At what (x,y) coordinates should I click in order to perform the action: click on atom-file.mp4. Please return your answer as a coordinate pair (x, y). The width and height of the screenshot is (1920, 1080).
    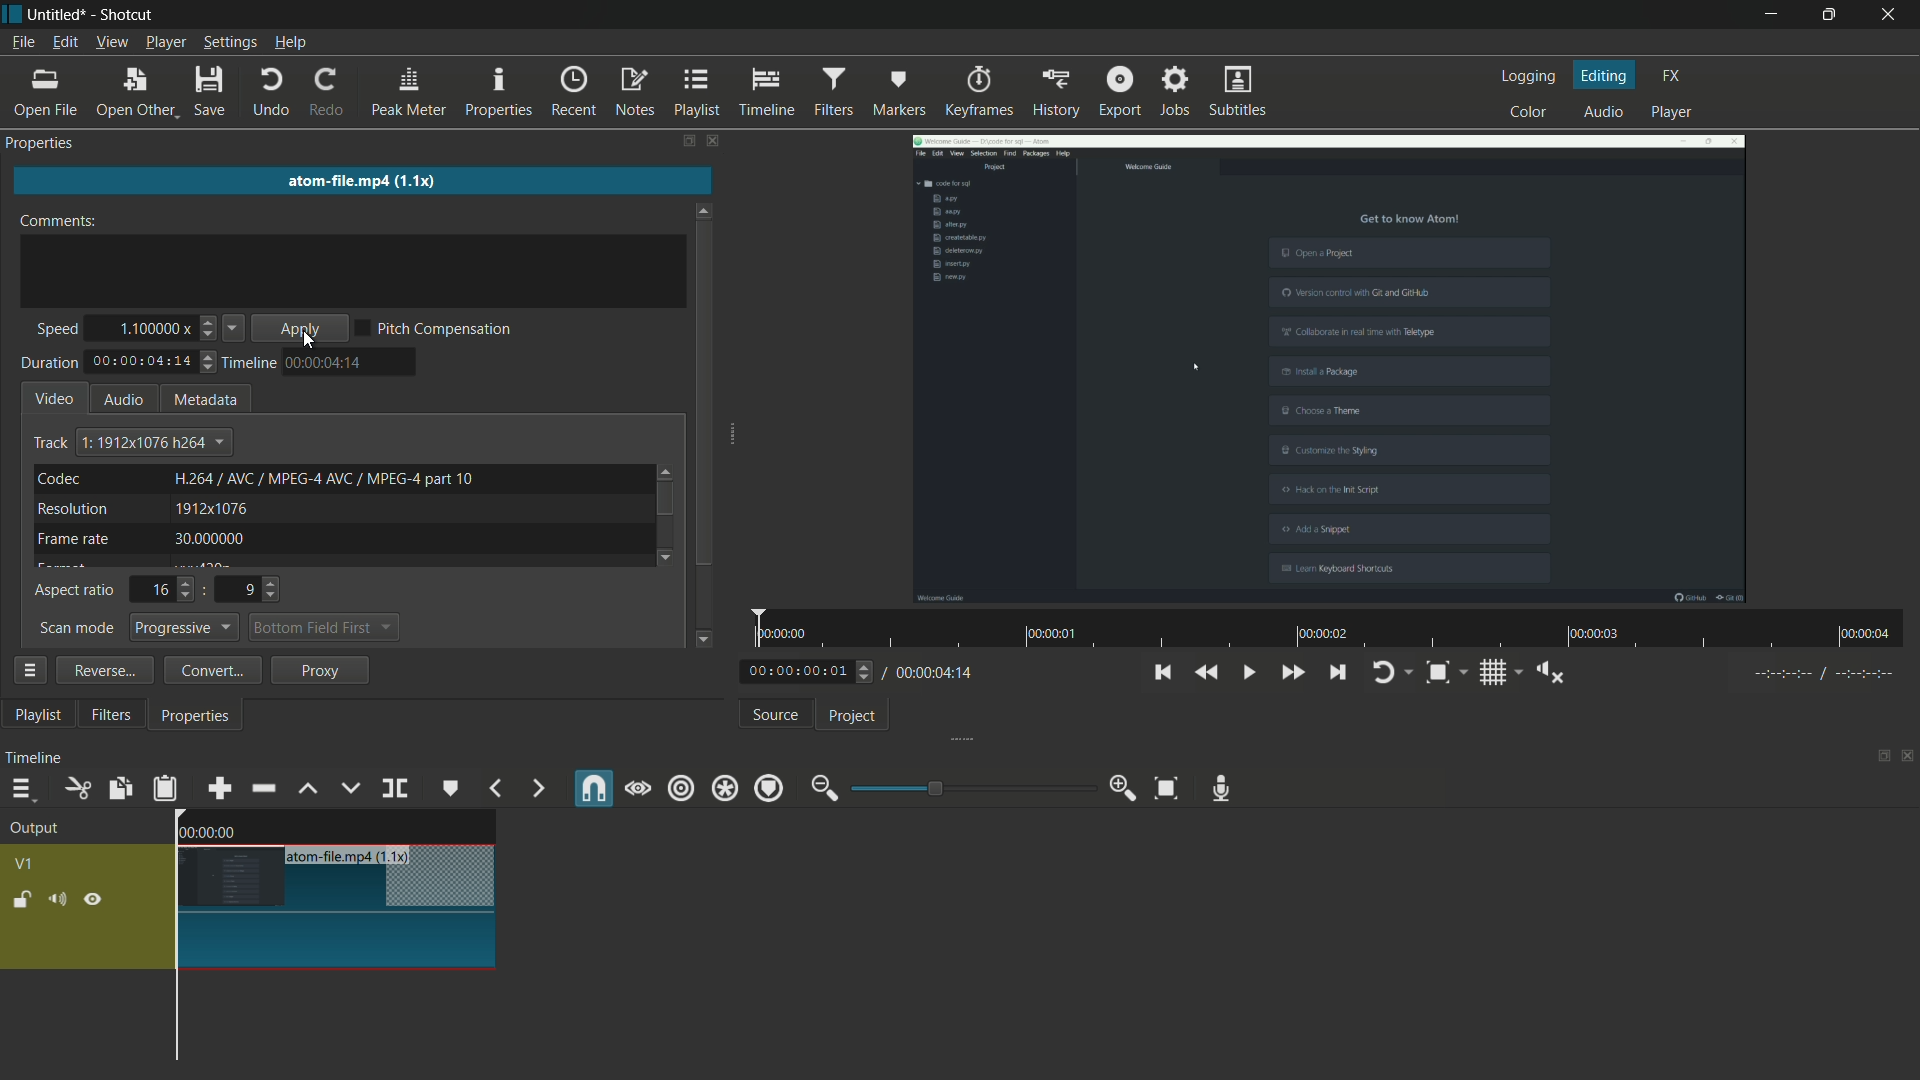
    Looking at the image, I should click on (325, 856).